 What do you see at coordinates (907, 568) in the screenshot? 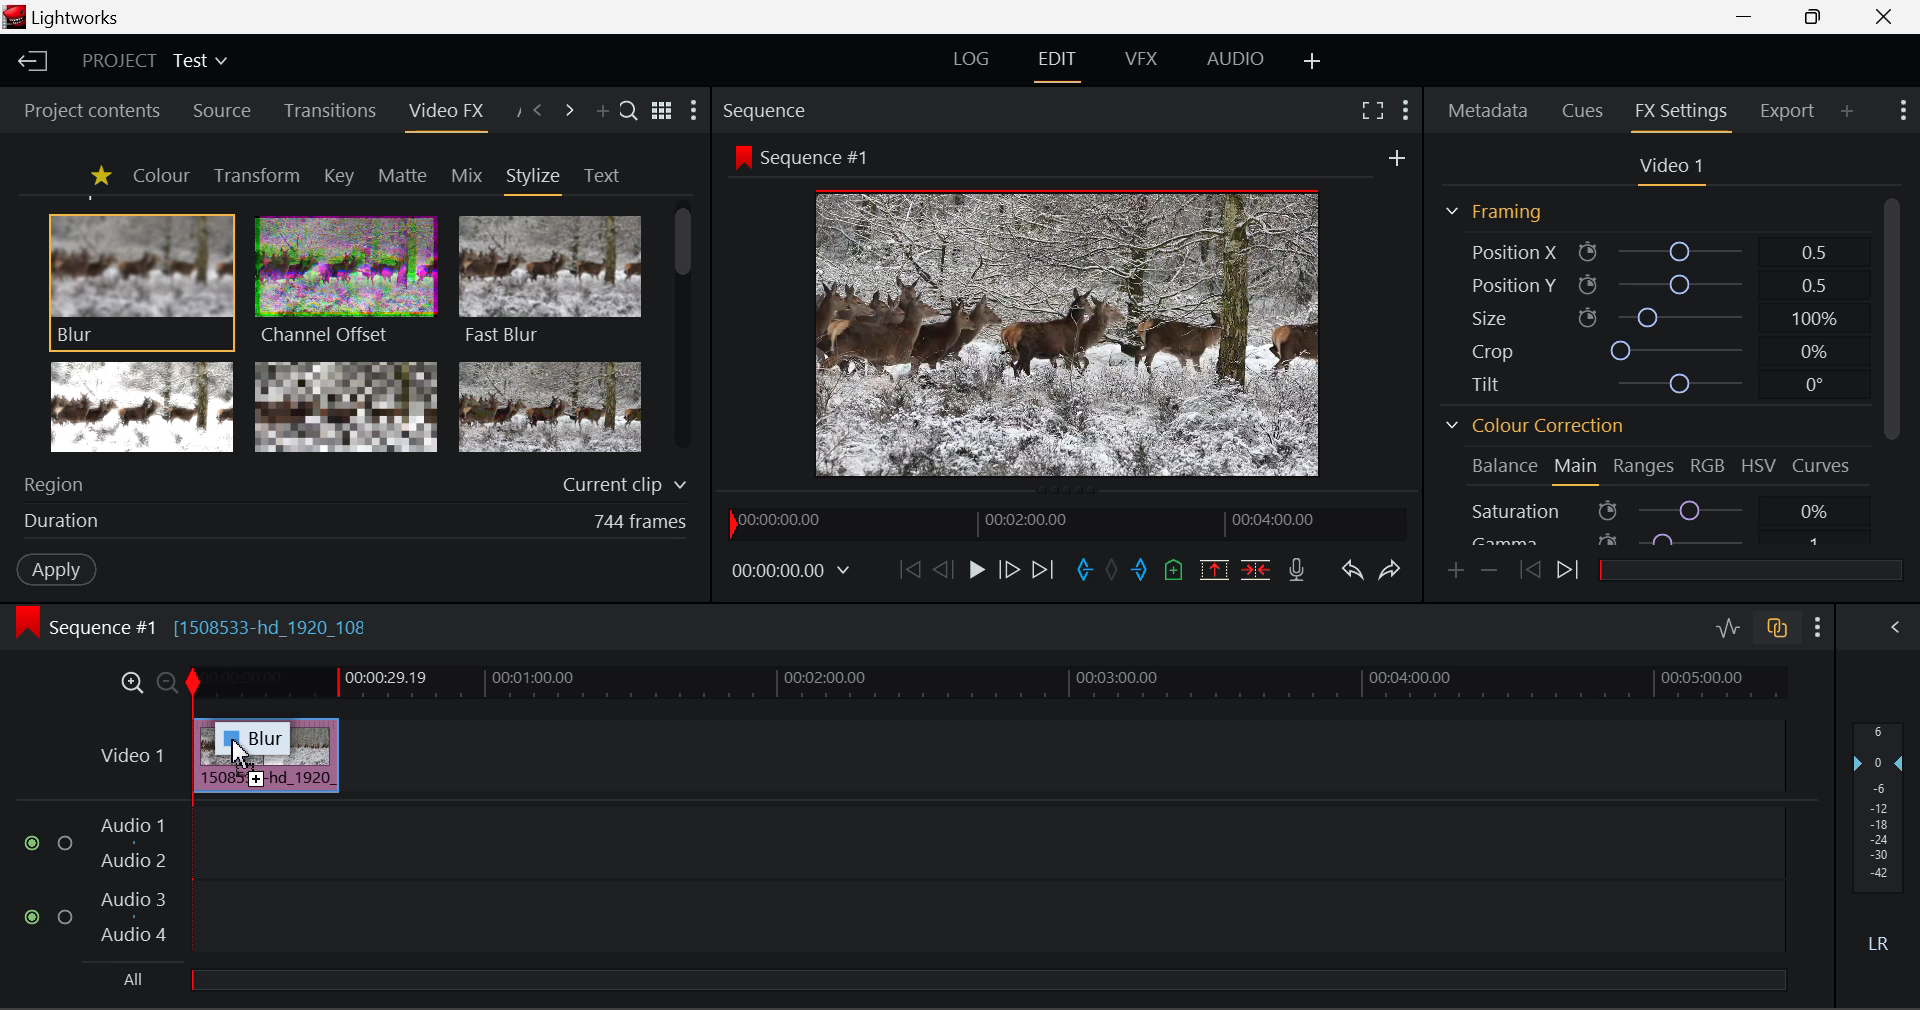
I see `To Start` at bounding box center [907, 568].